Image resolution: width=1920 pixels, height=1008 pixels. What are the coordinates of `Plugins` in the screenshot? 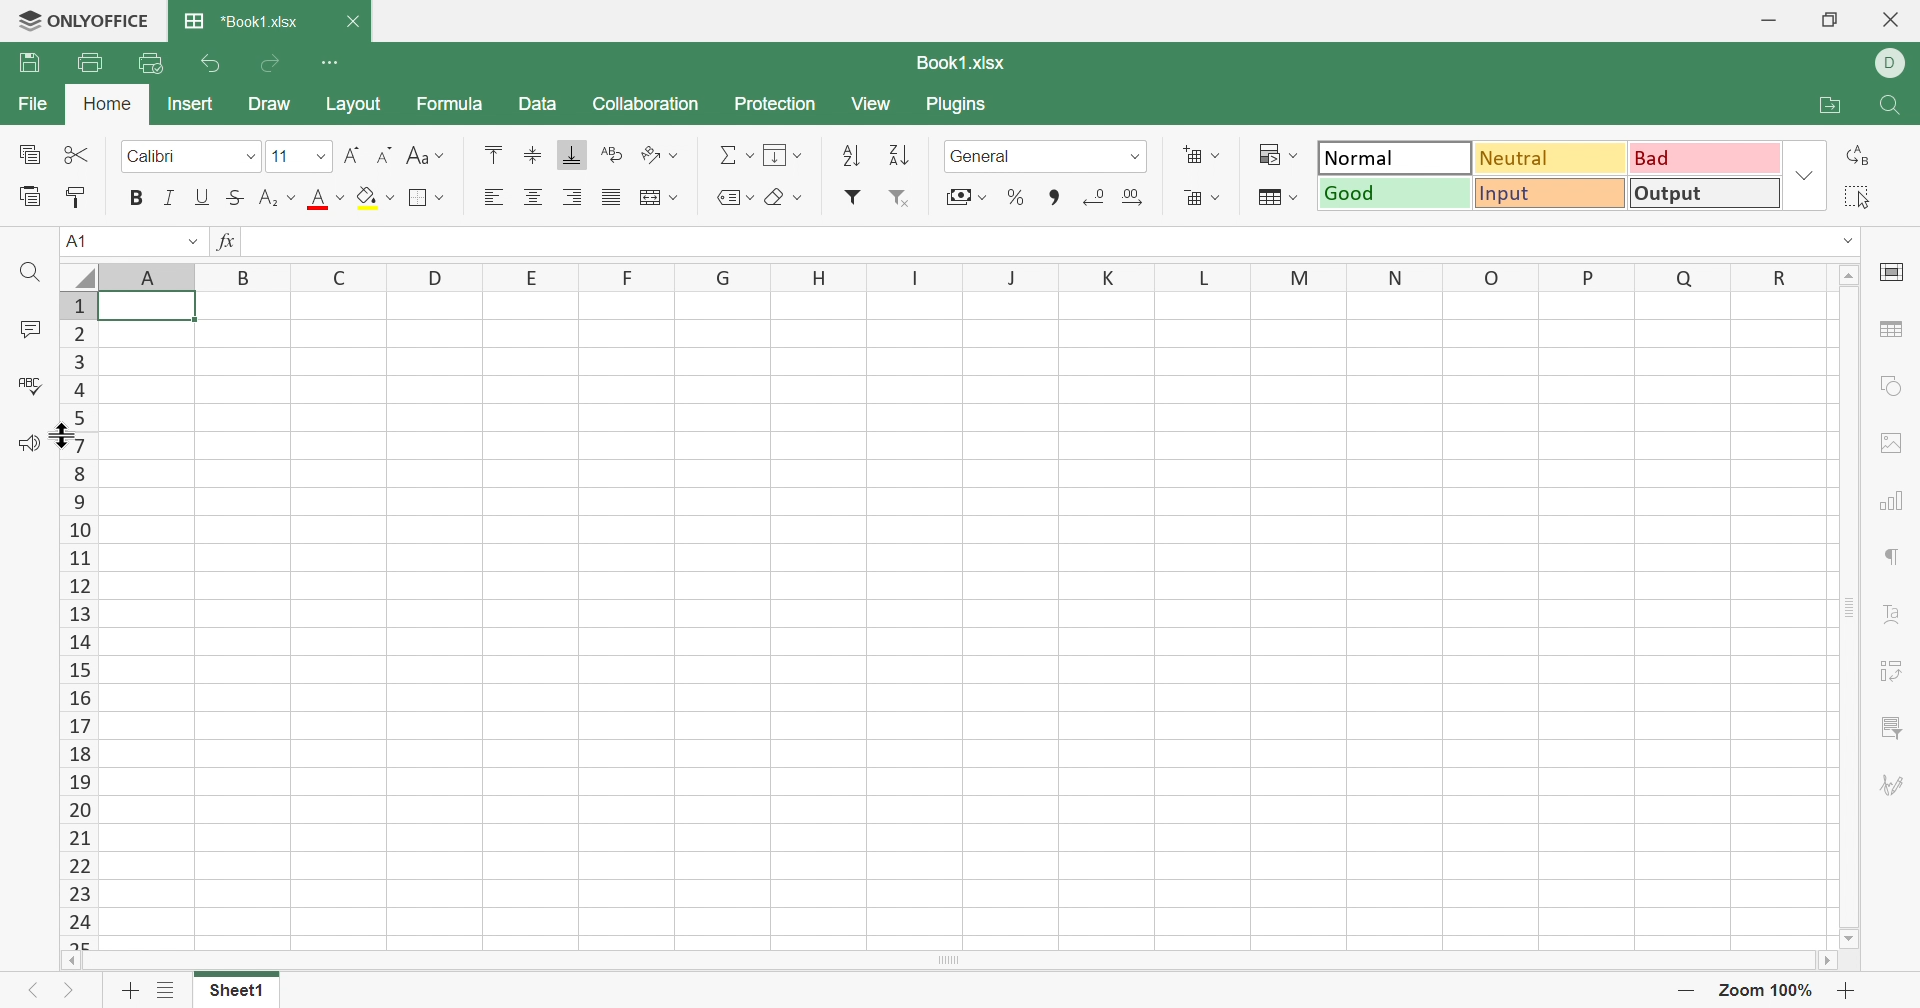 It's located at (955, 103).